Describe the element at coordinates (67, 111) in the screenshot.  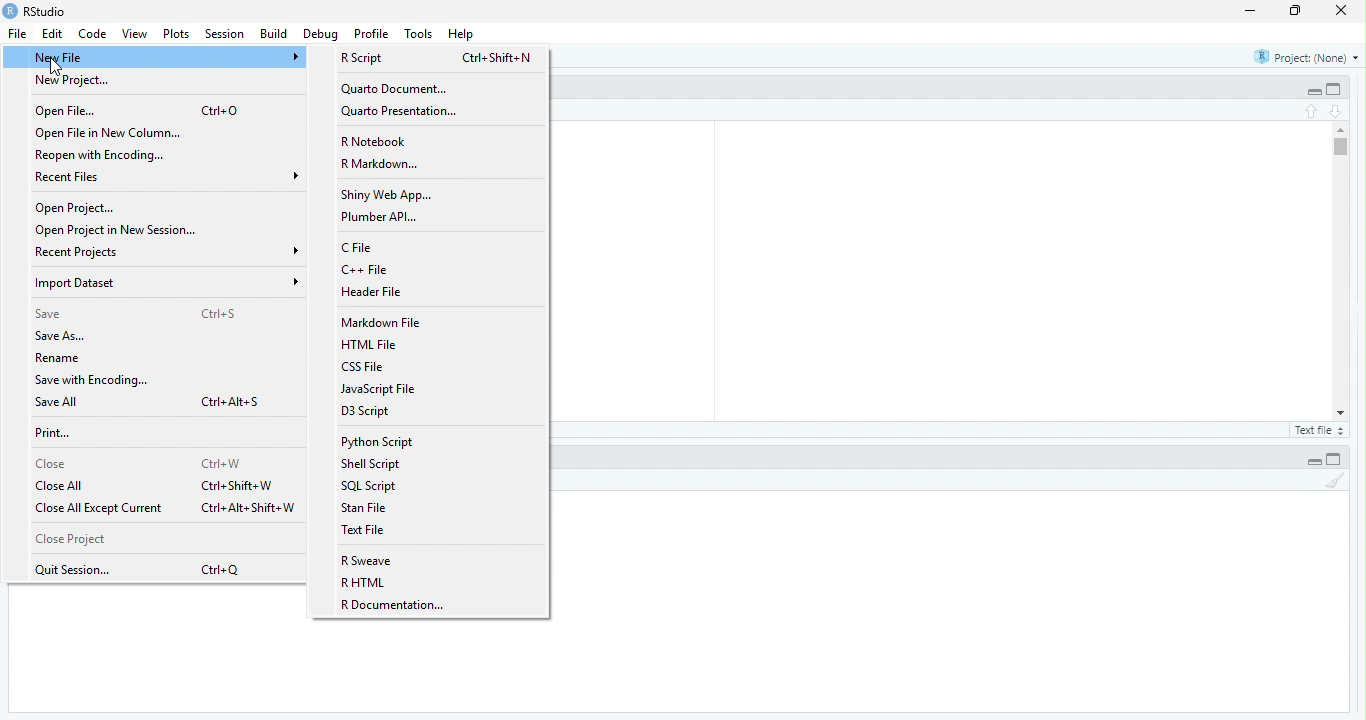
I see `Open File...` at that location.